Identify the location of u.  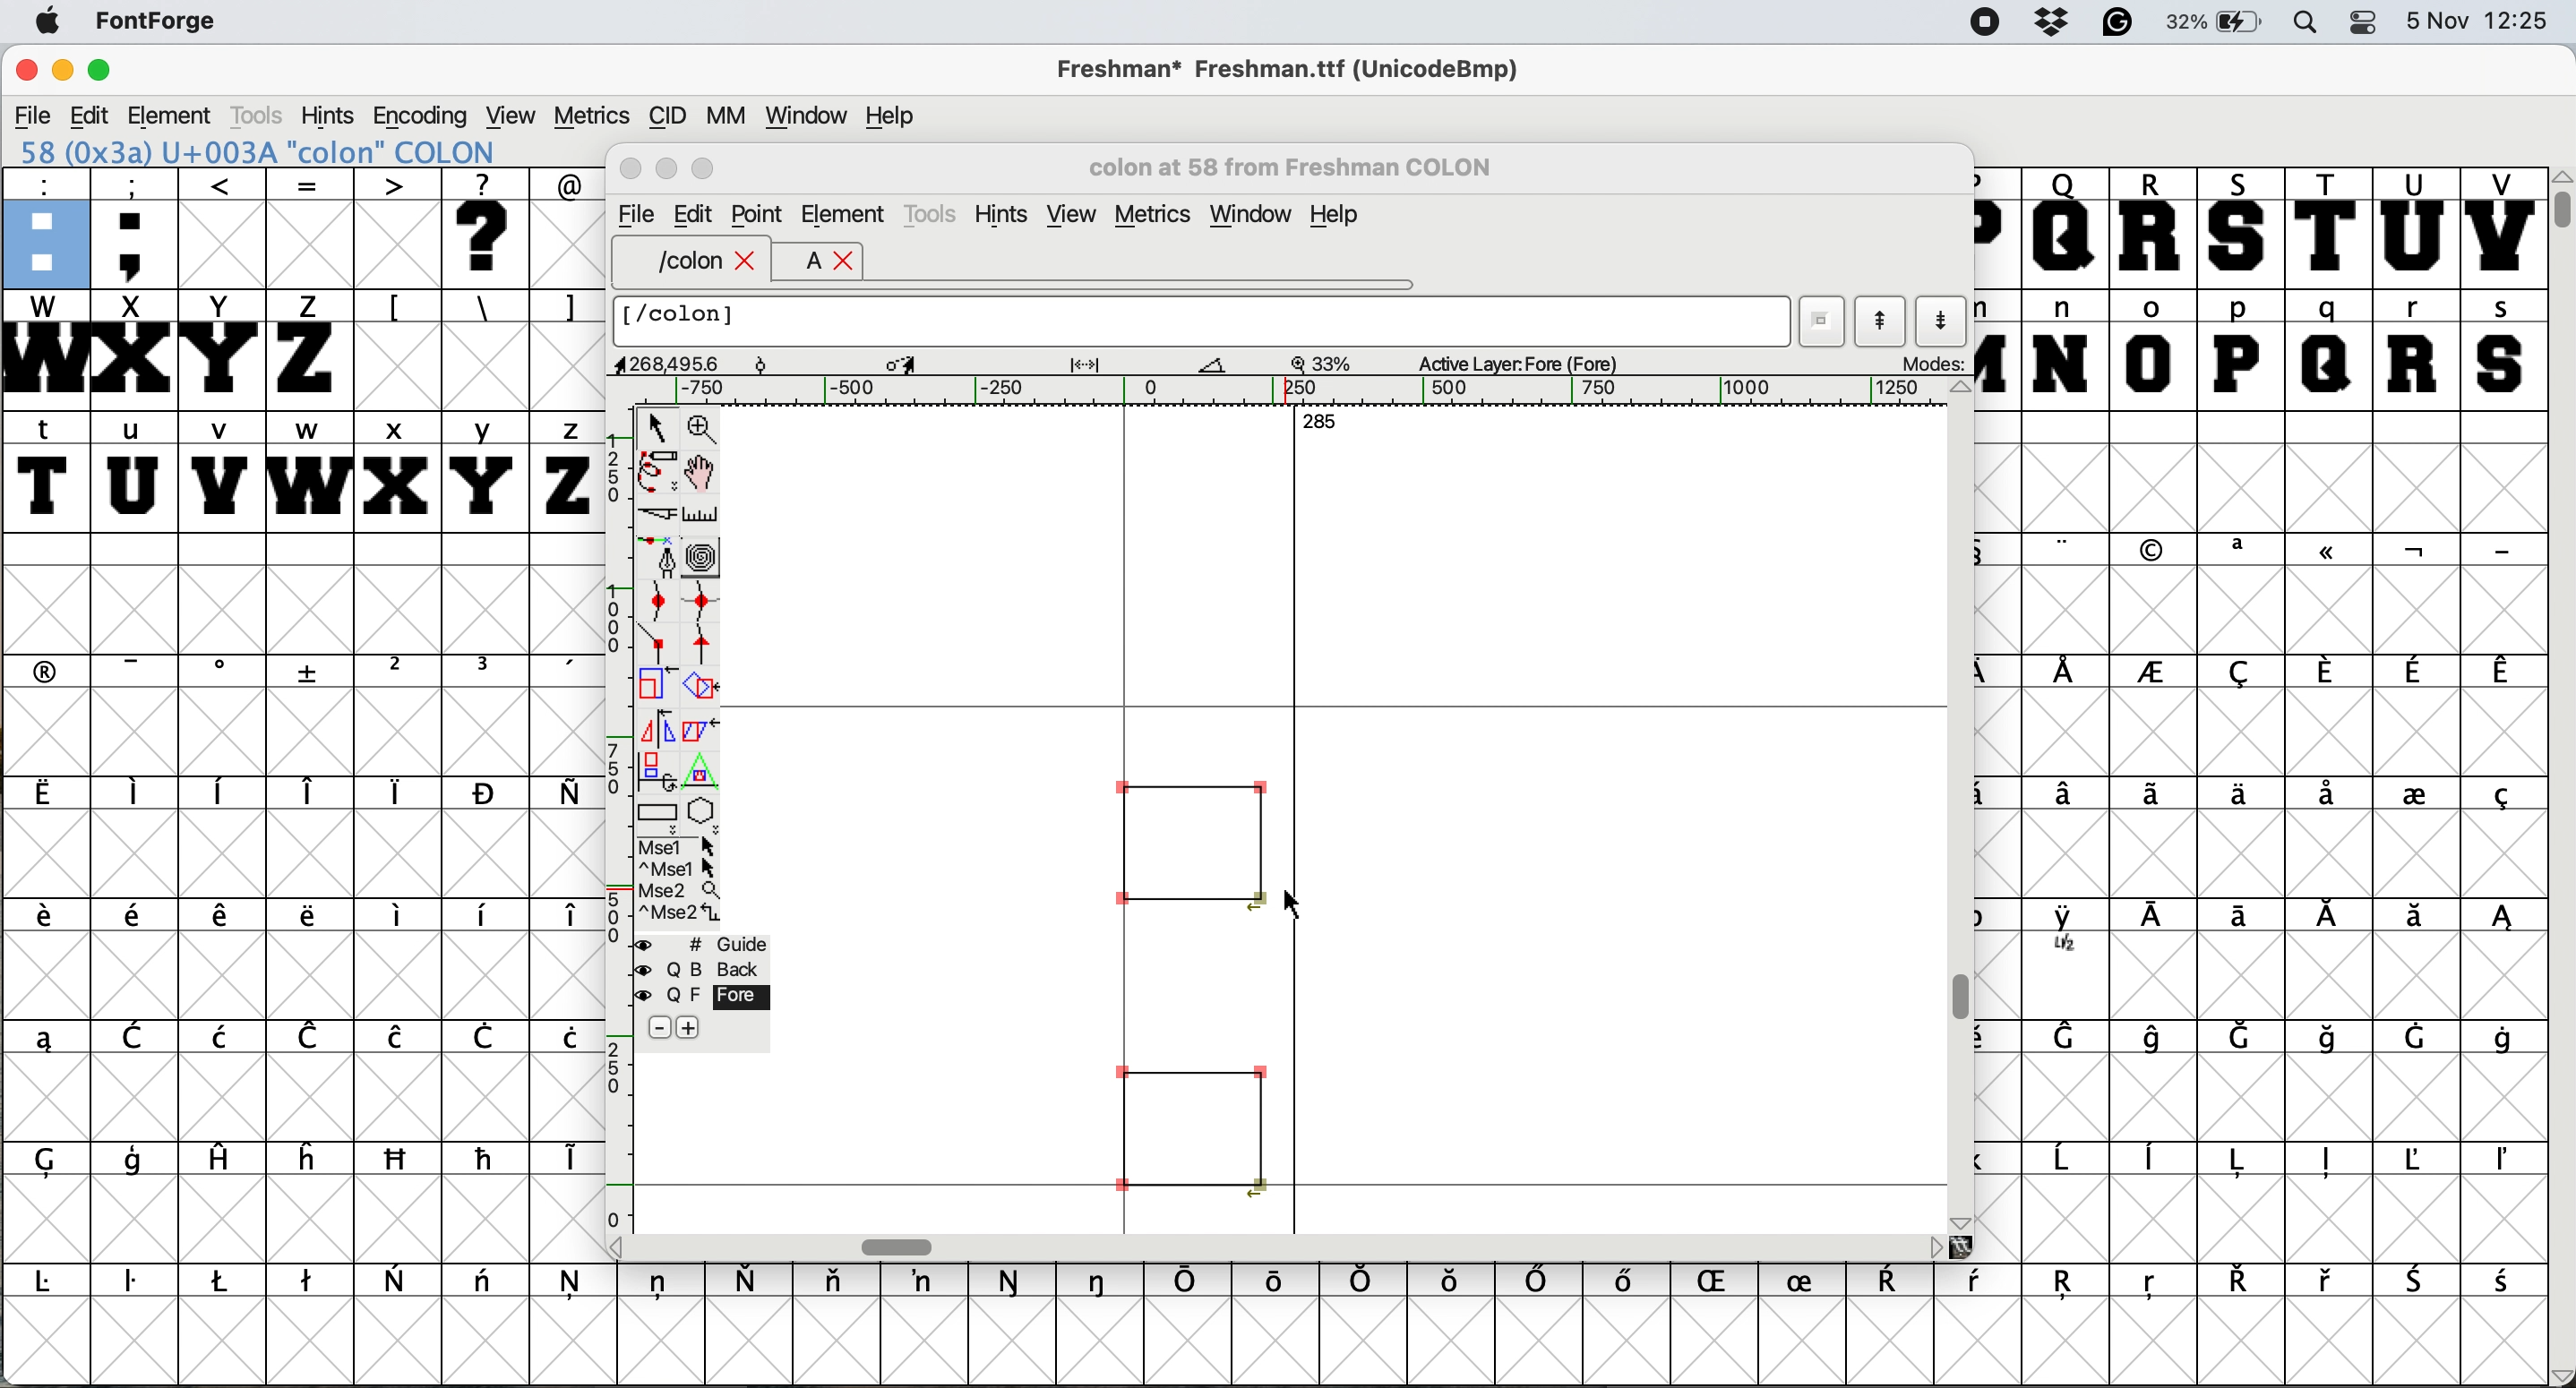
(133, 474).